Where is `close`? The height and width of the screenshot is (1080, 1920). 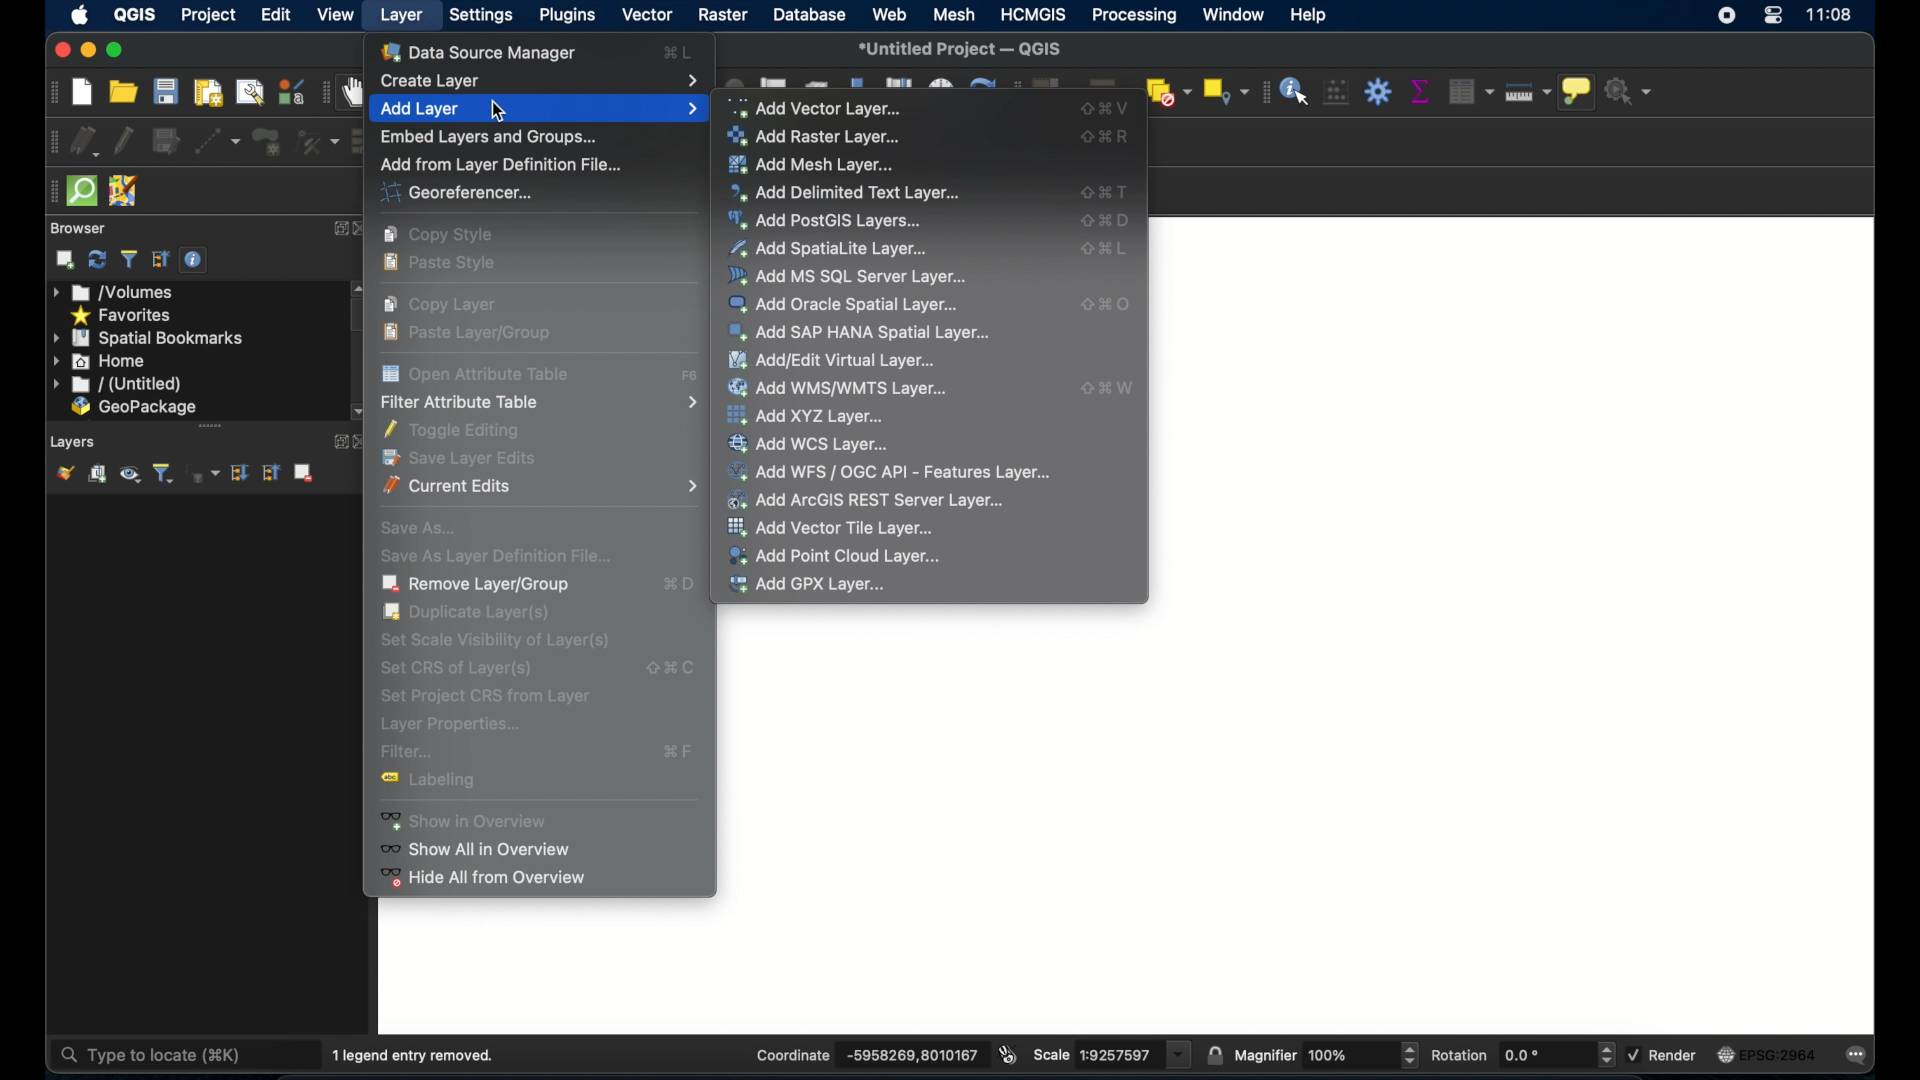 close is located at coordinates (58, 51).